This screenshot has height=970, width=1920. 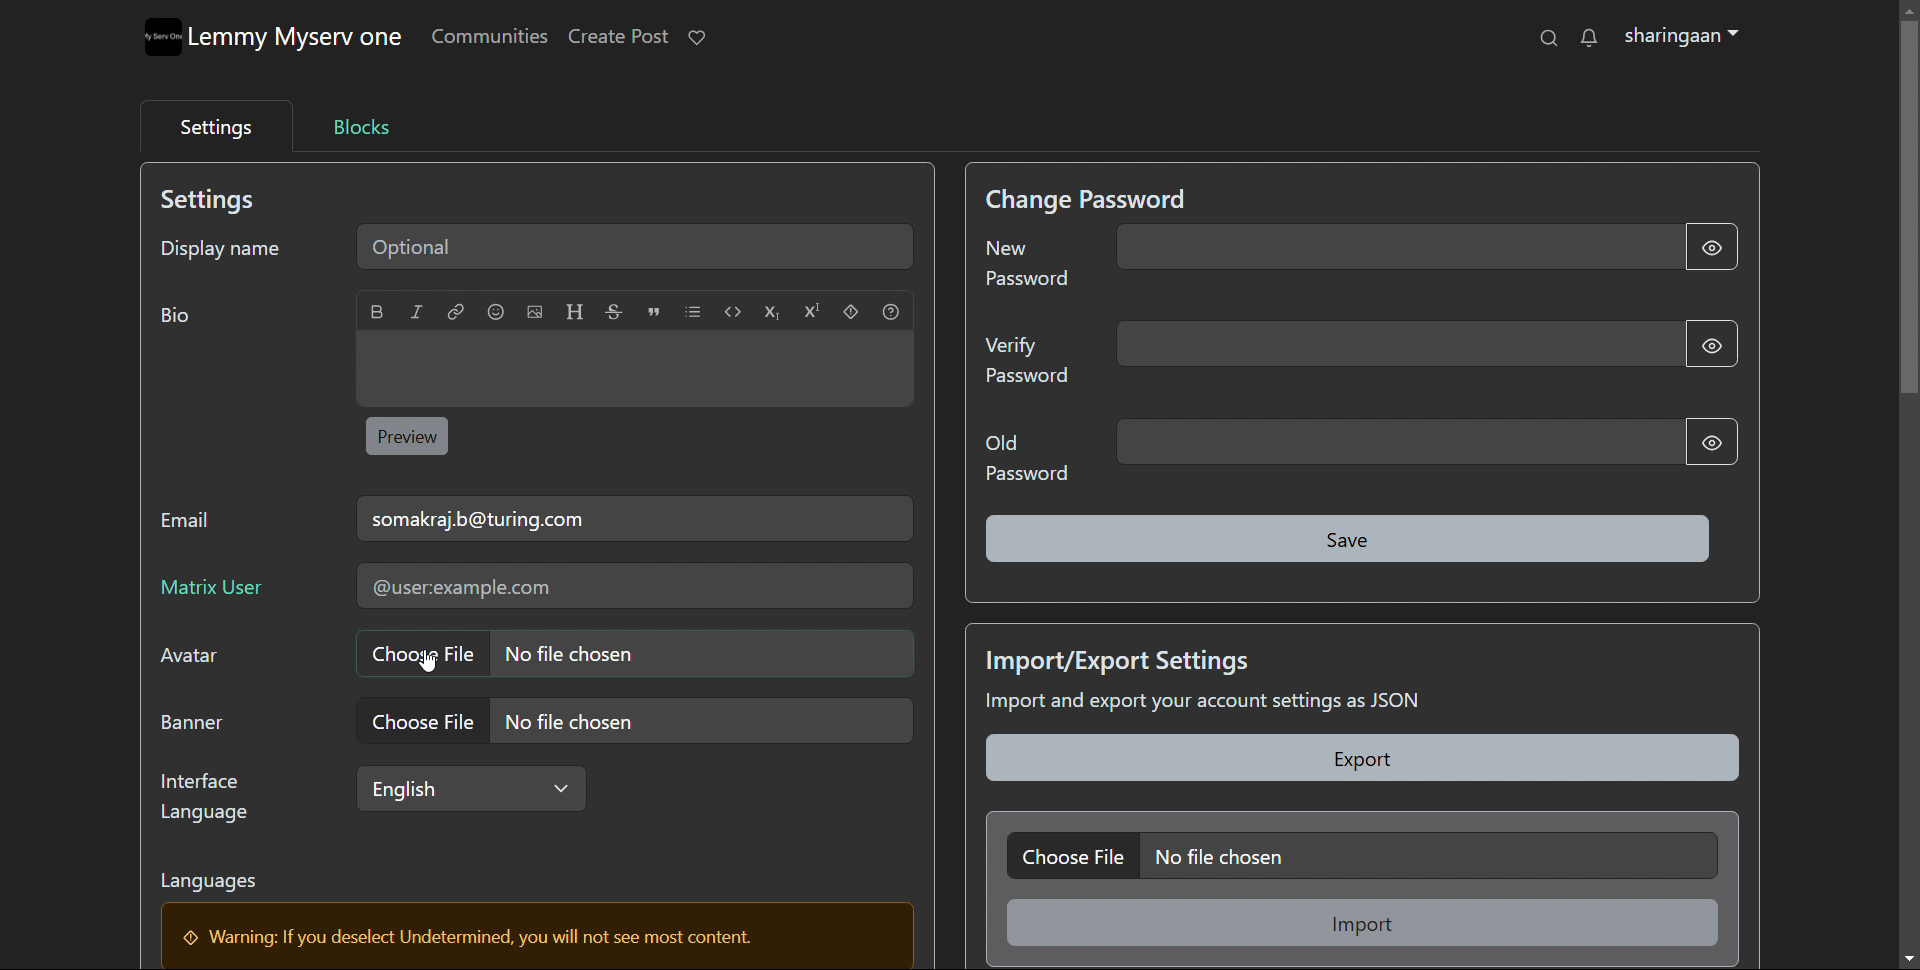 I want to click on Settings, so click(x=223, y=200).